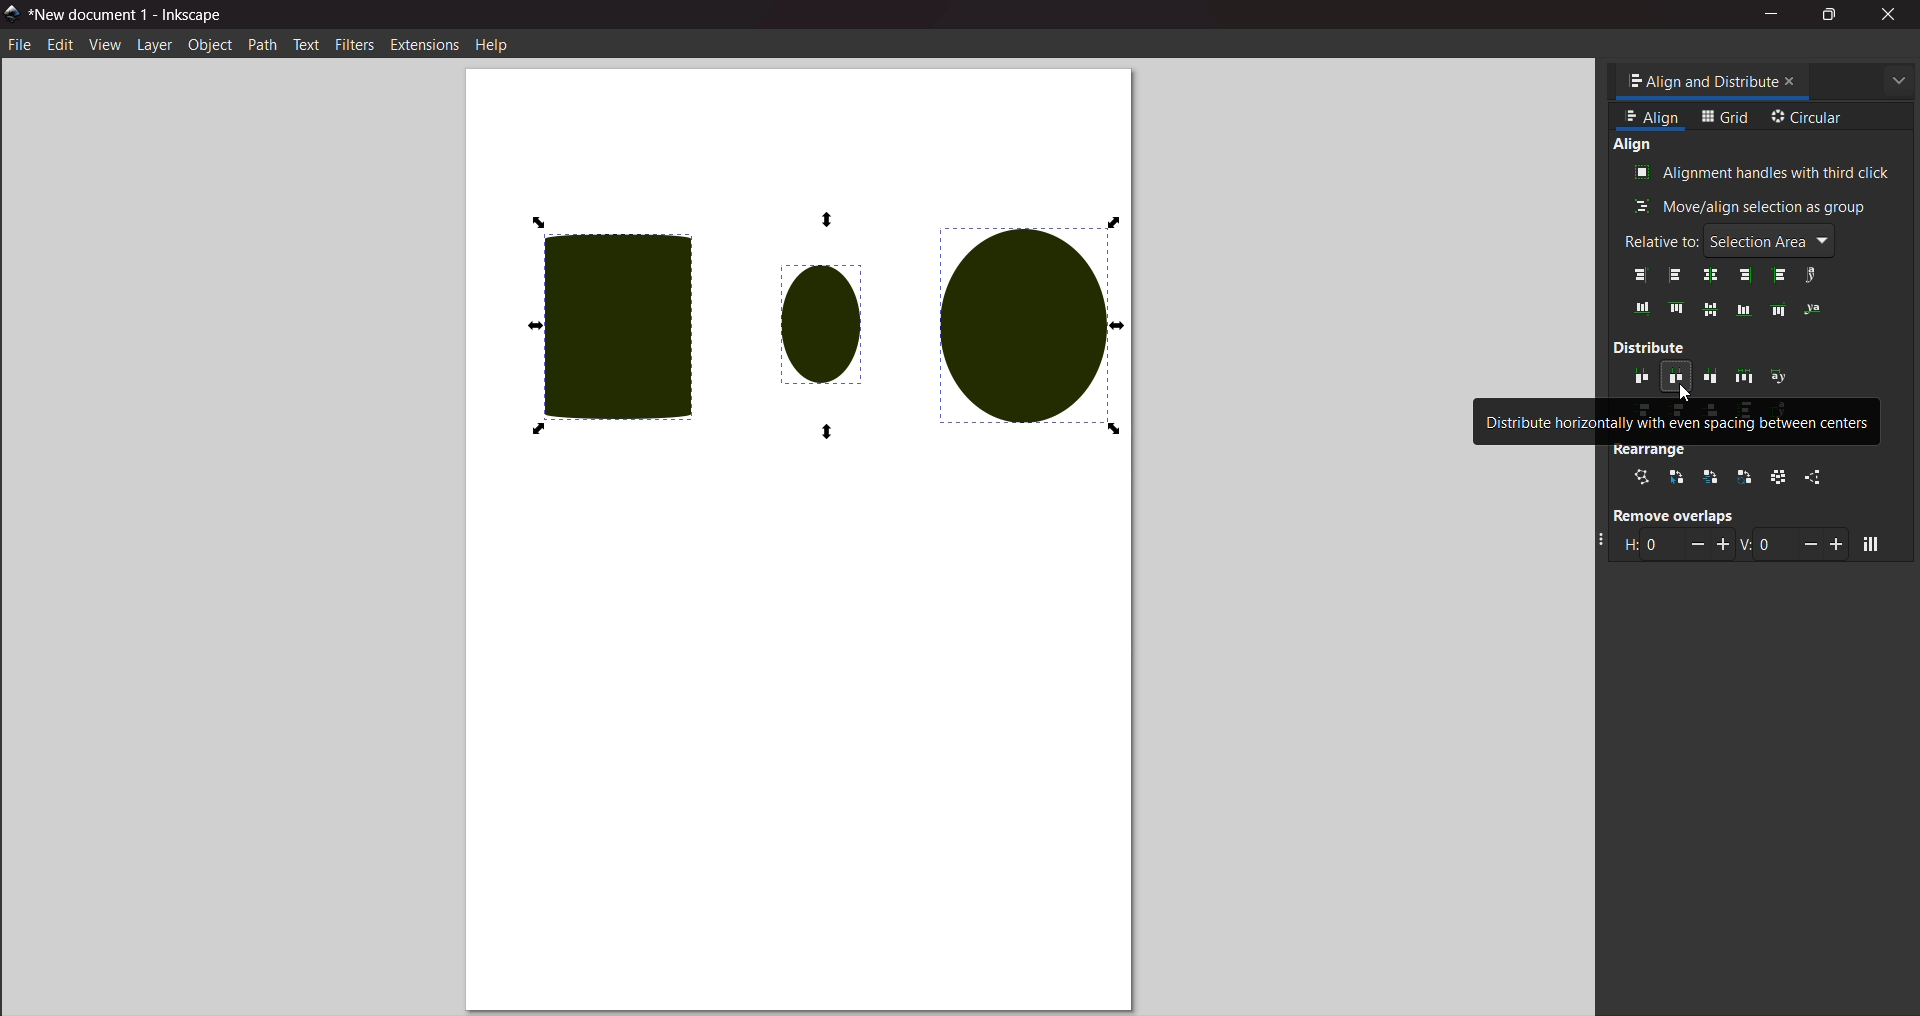 The width and height of the screenshot is (1920, 1016). Describe the element at coordinates (1673, 275) in the screenshot. I see `align left` at that location.